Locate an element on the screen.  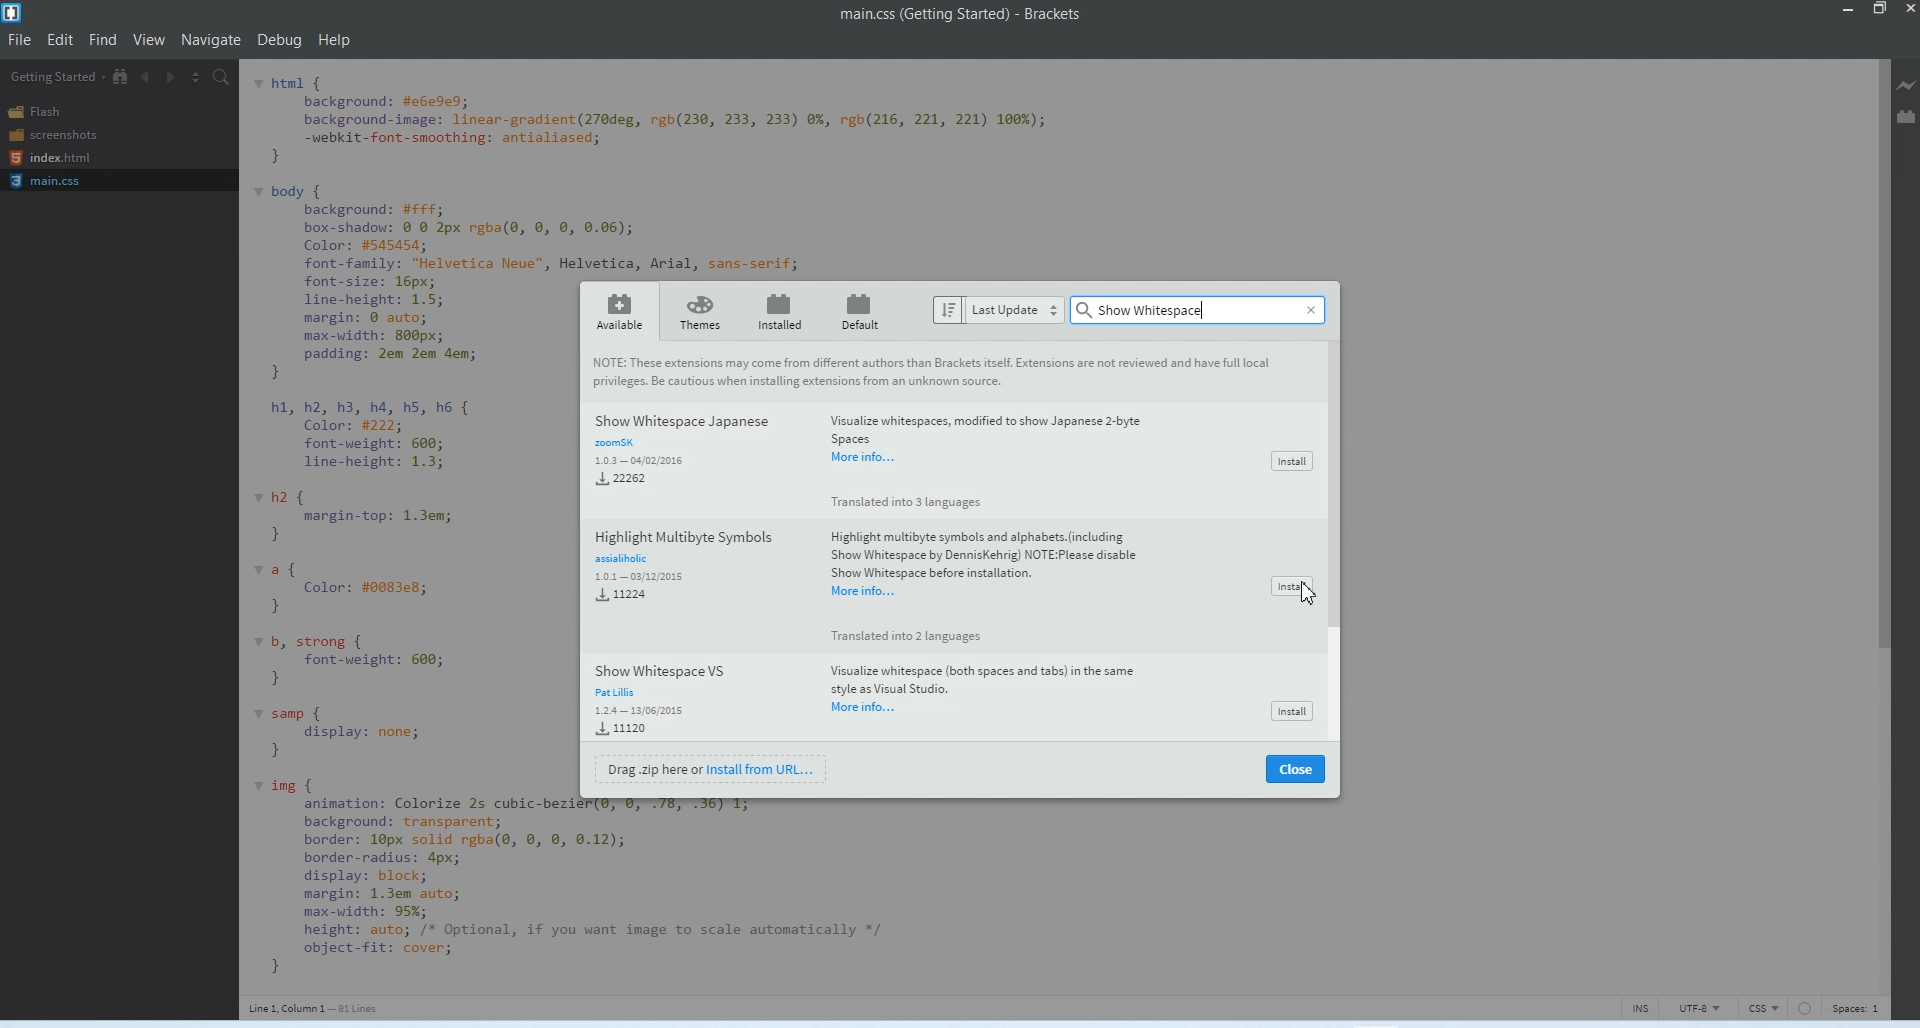
Navigate is located at coordinates (213, 40).